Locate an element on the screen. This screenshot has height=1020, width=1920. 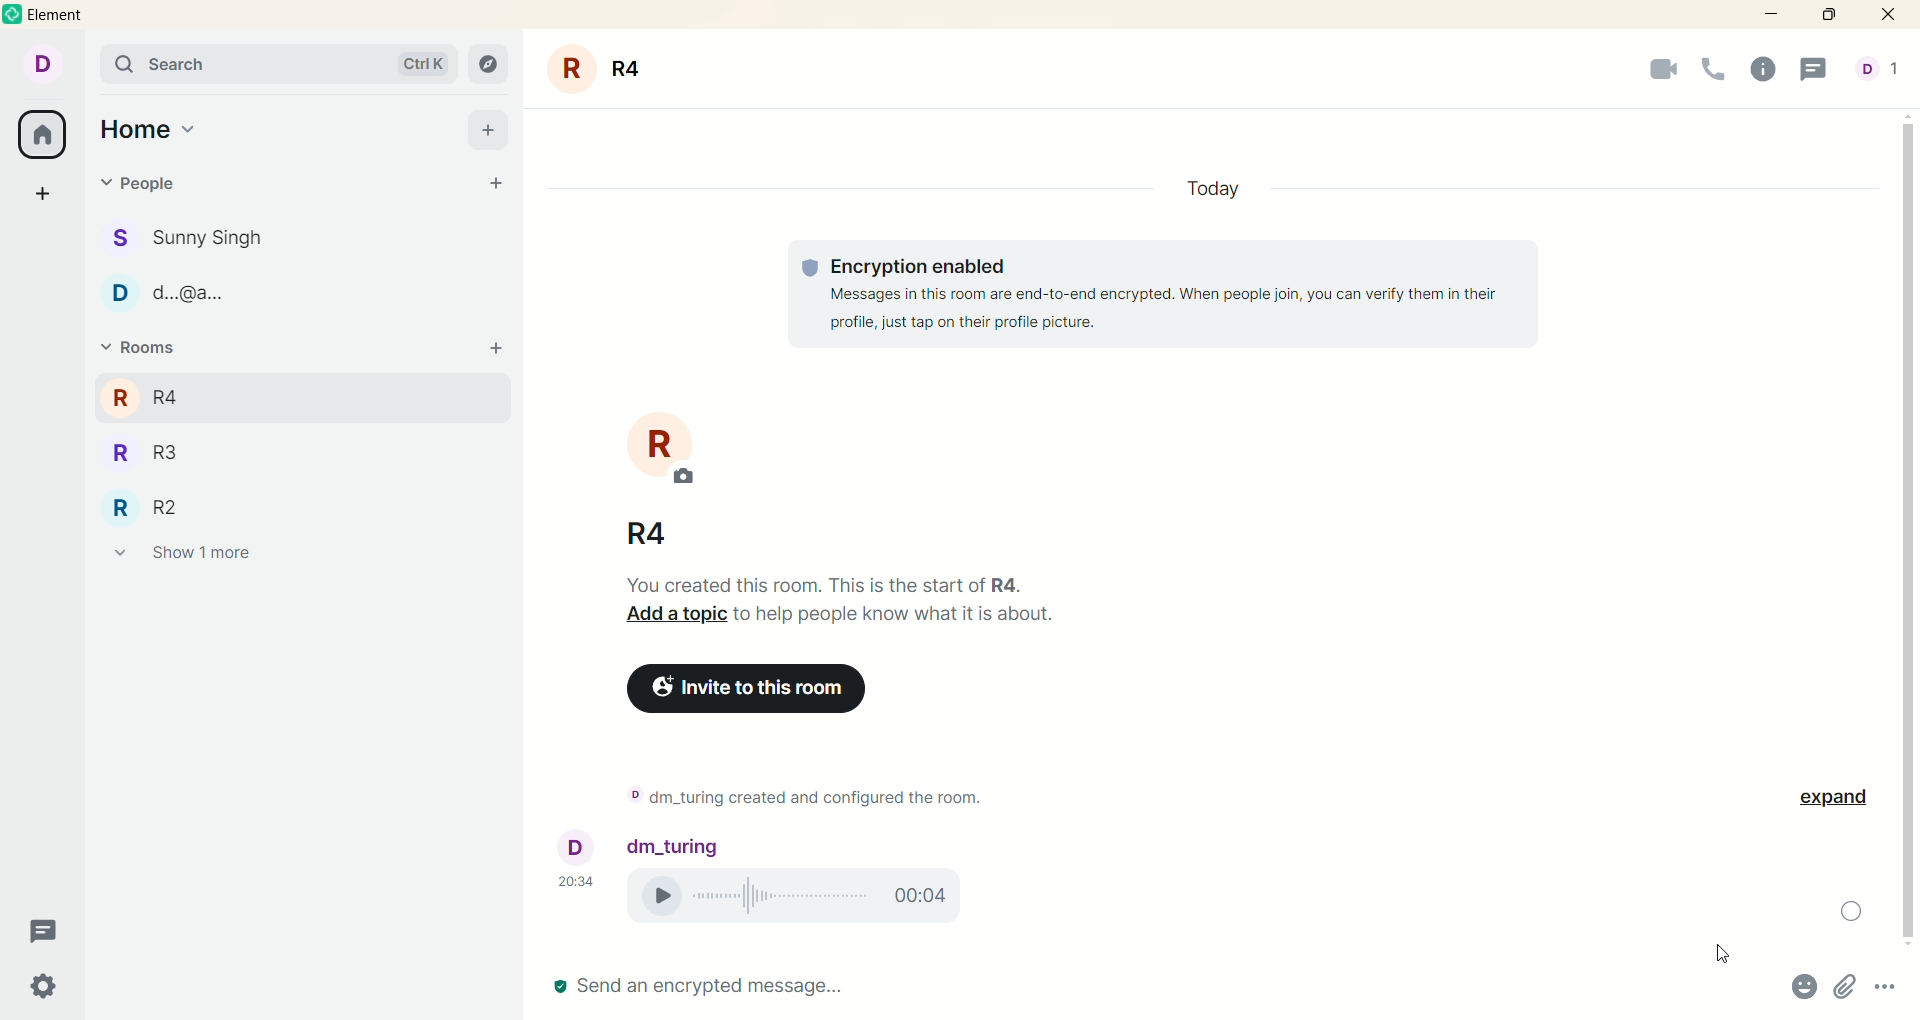
threads is located at coordinates (46, 932).